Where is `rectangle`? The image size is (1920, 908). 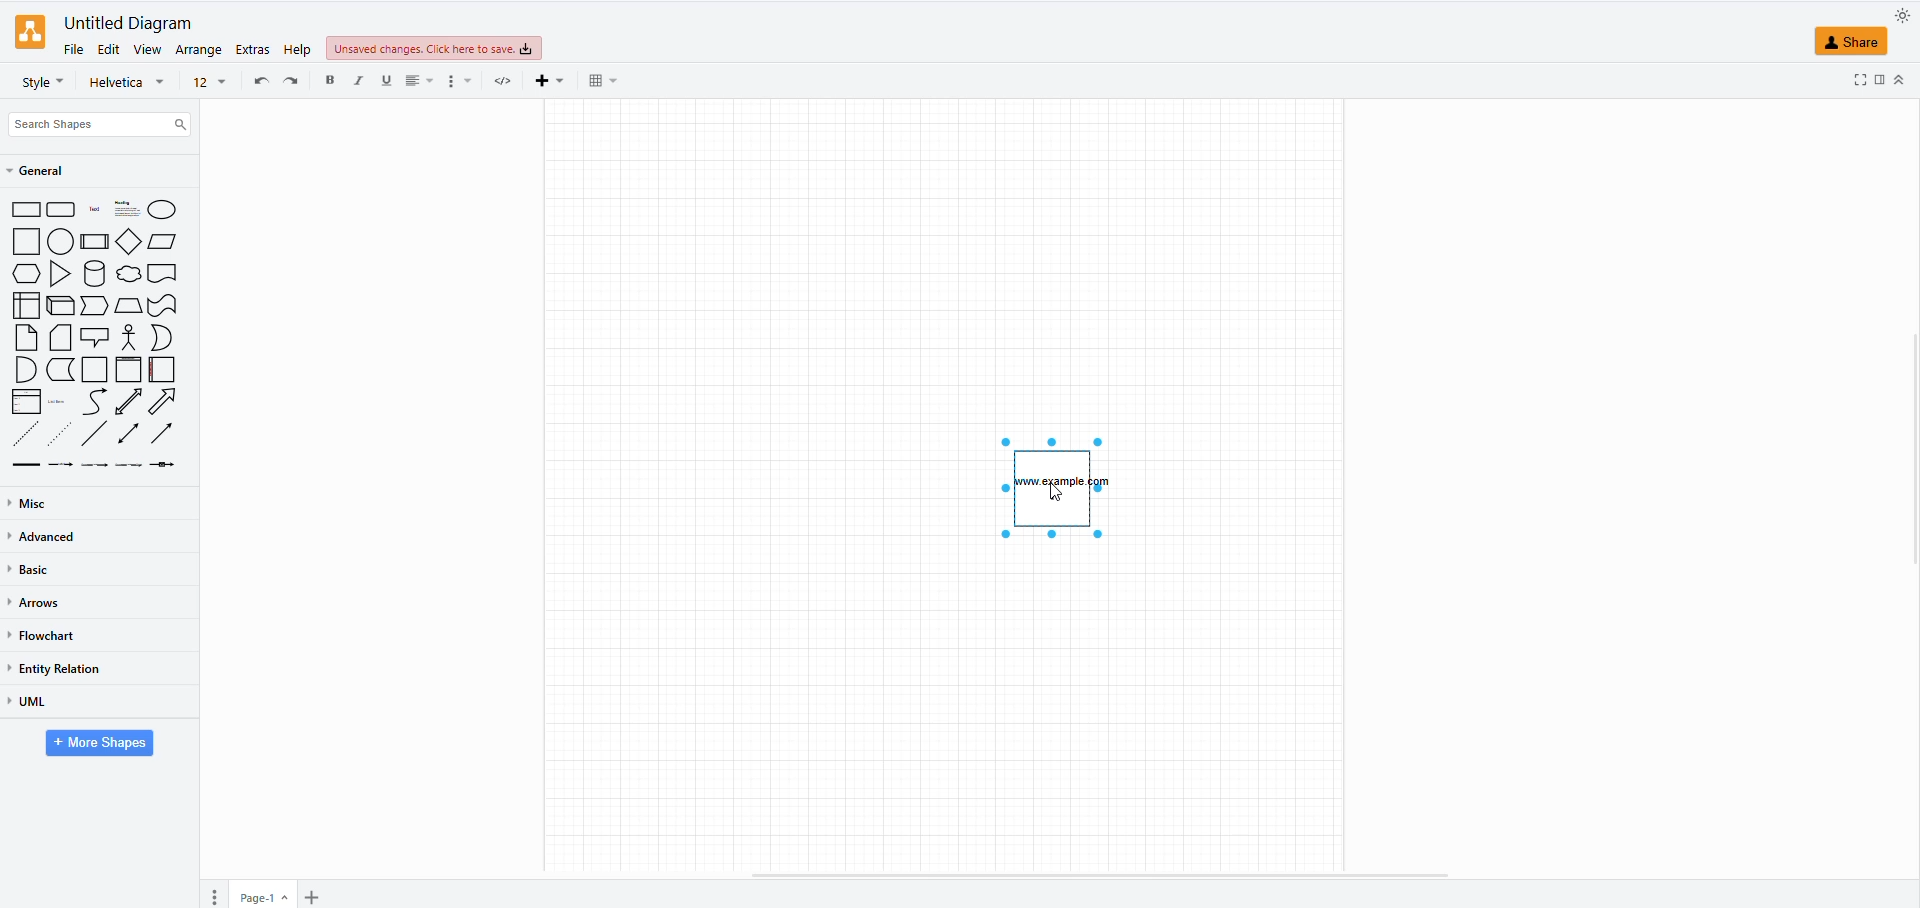
rectangle is located at coordinates (26, 211).